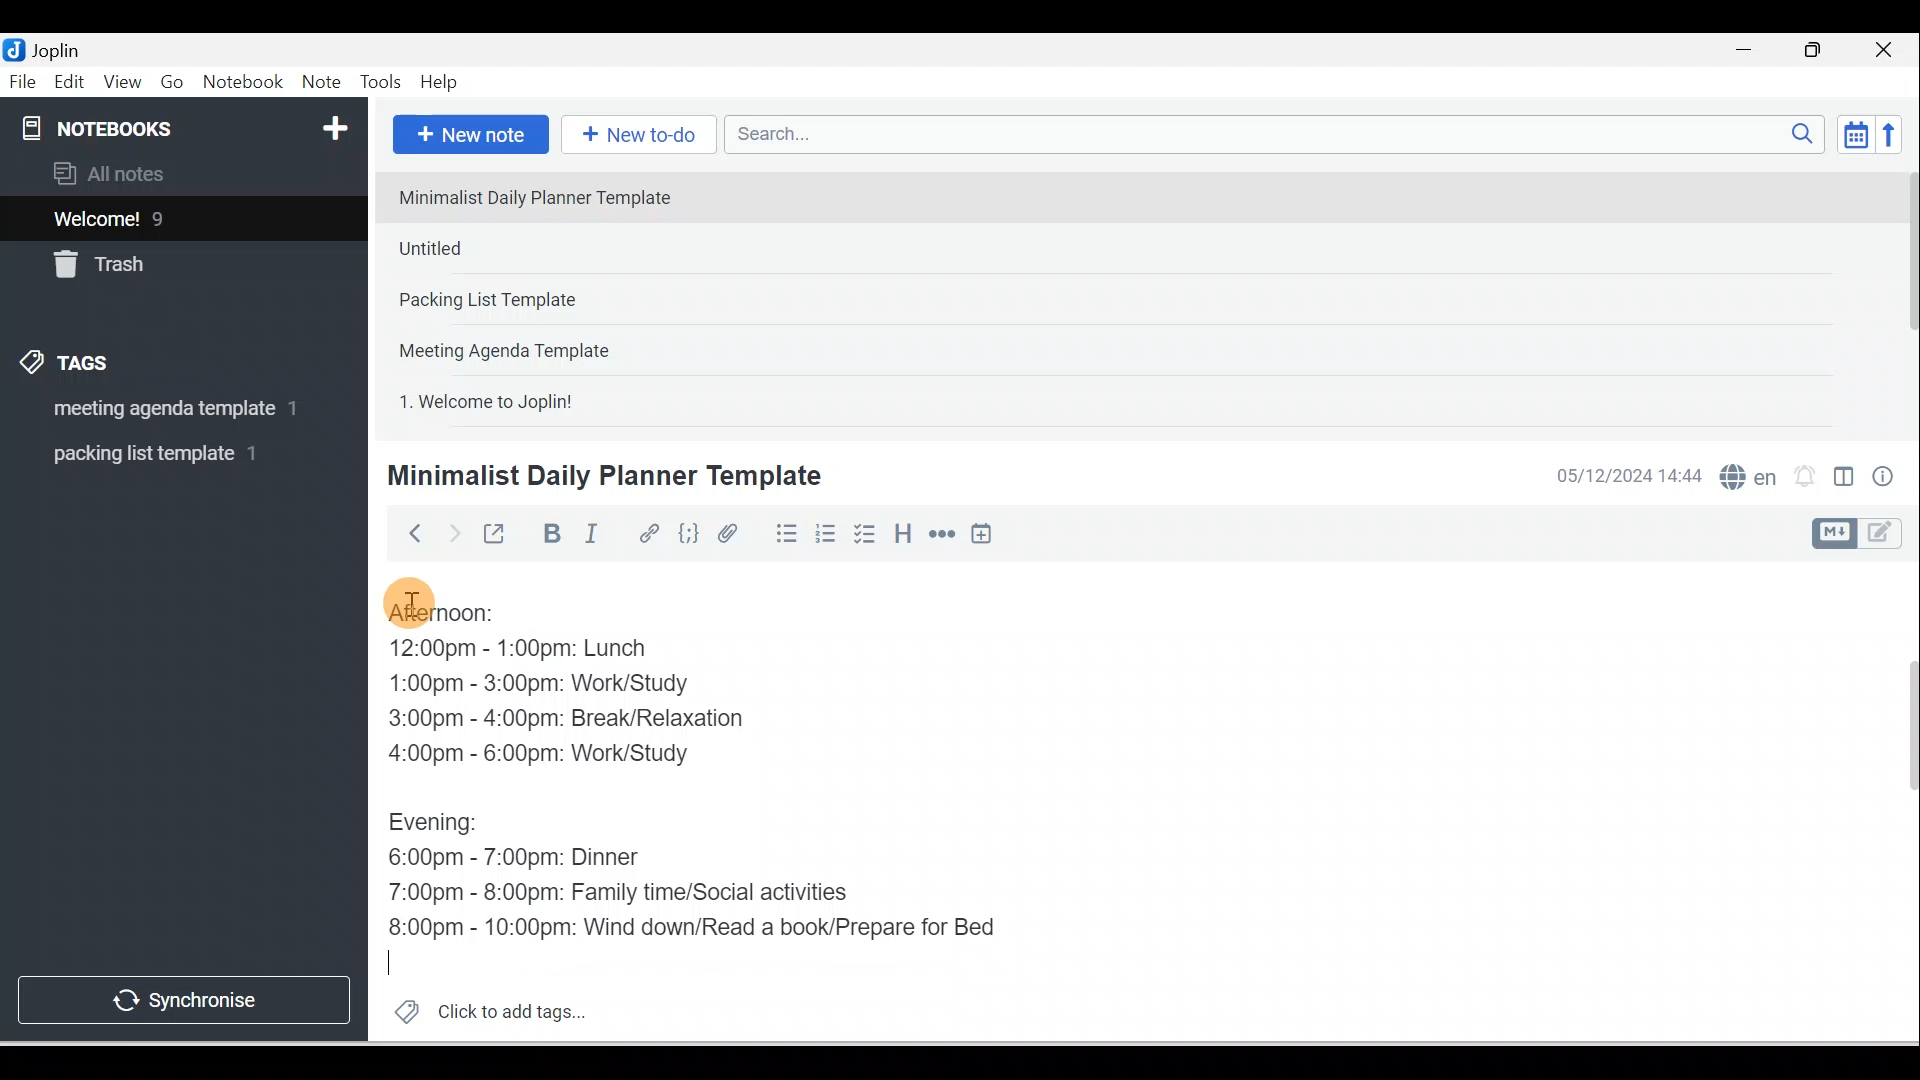 The width and height of the screenshot is (1920, 1080). What do you see at coordinates (595, 537) in the screenshot?
I see `Italic` at bounding box center [595, 537].